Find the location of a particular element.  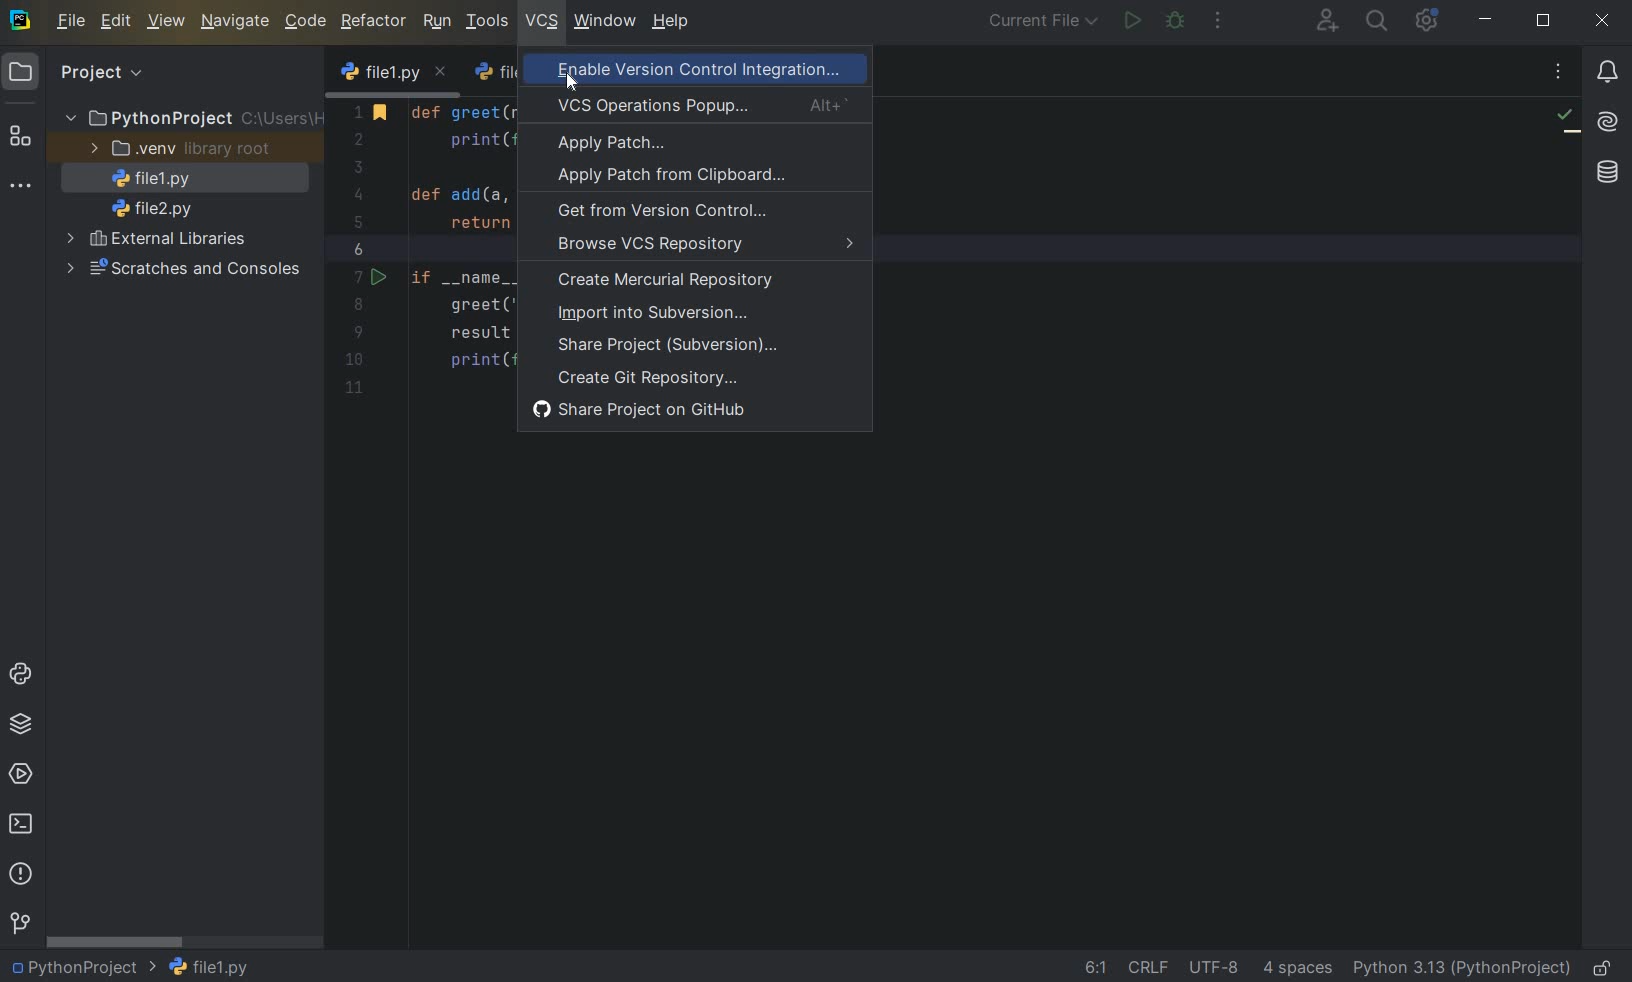

VCS Operations Popup is located at coordinates (701, 104).